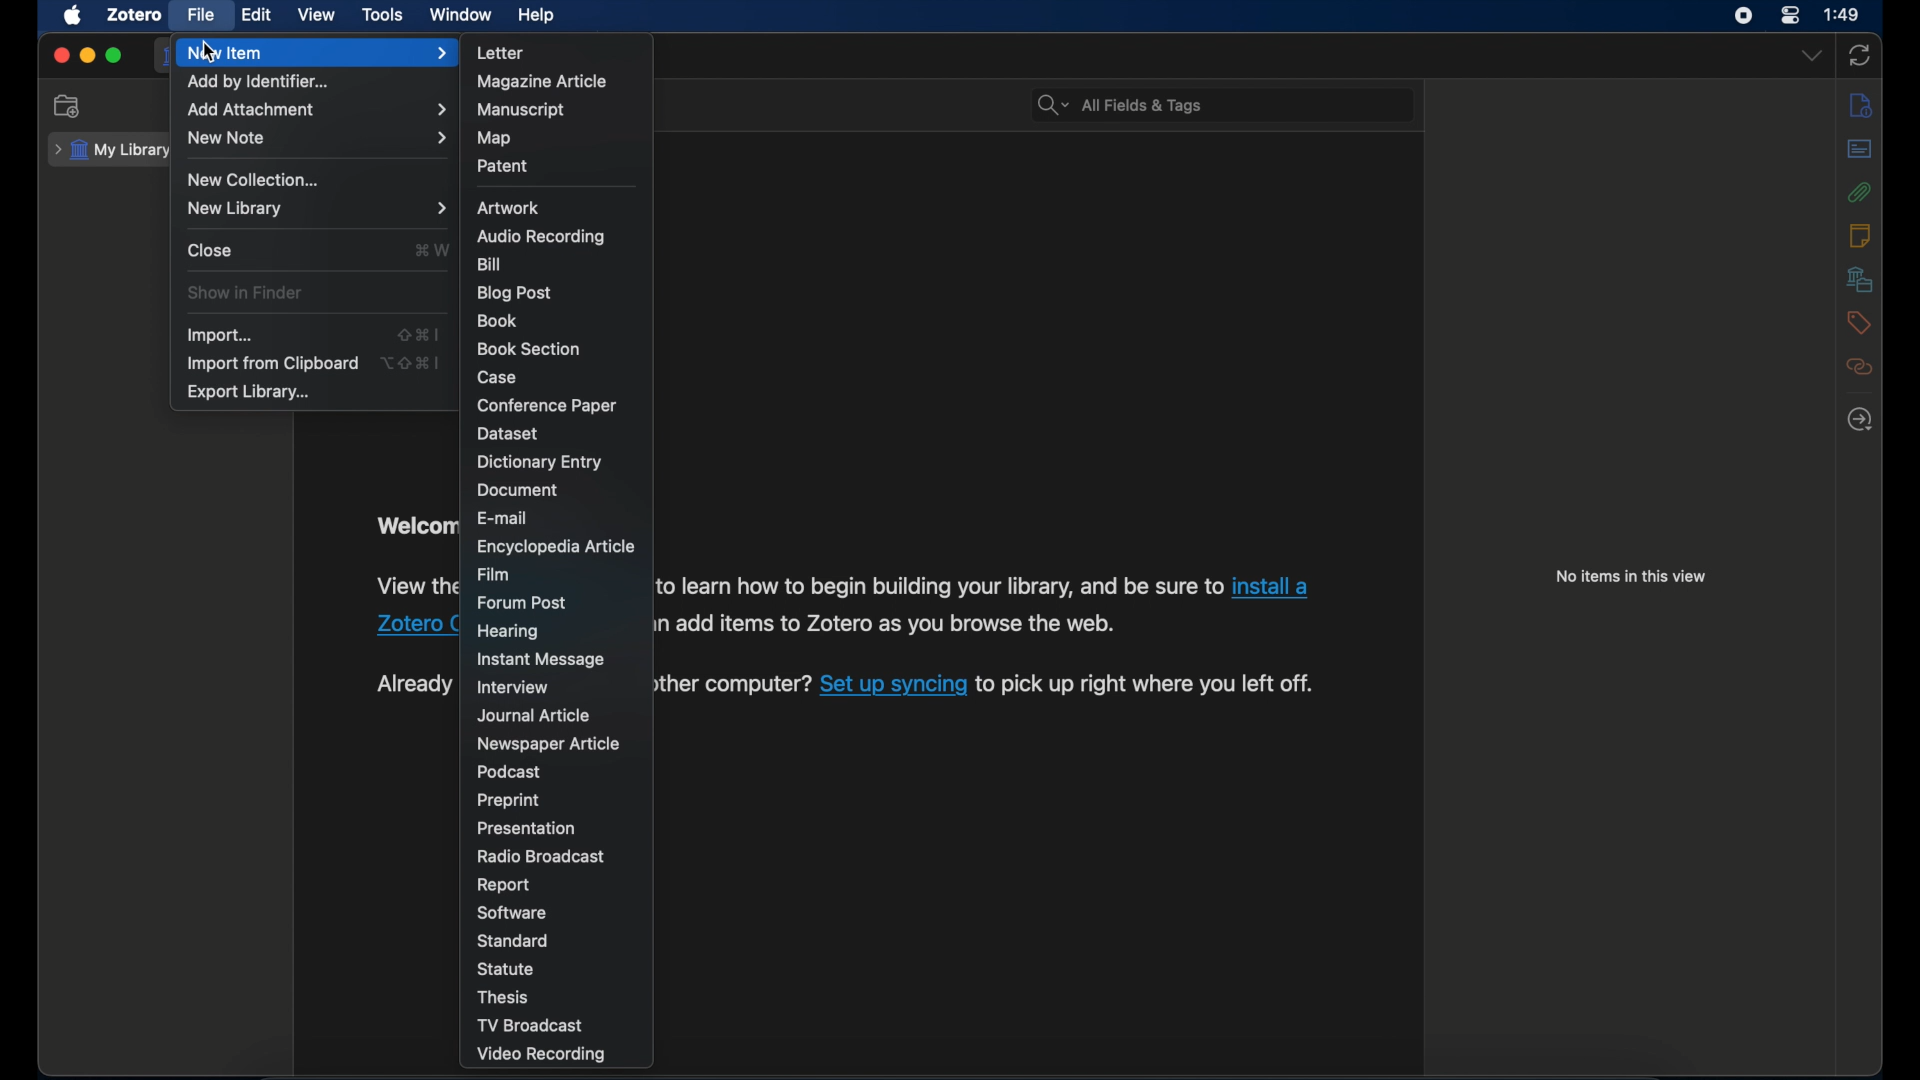 This screenshot has height=1080, width=1920. I want to click on tags, so click(1859, 323).